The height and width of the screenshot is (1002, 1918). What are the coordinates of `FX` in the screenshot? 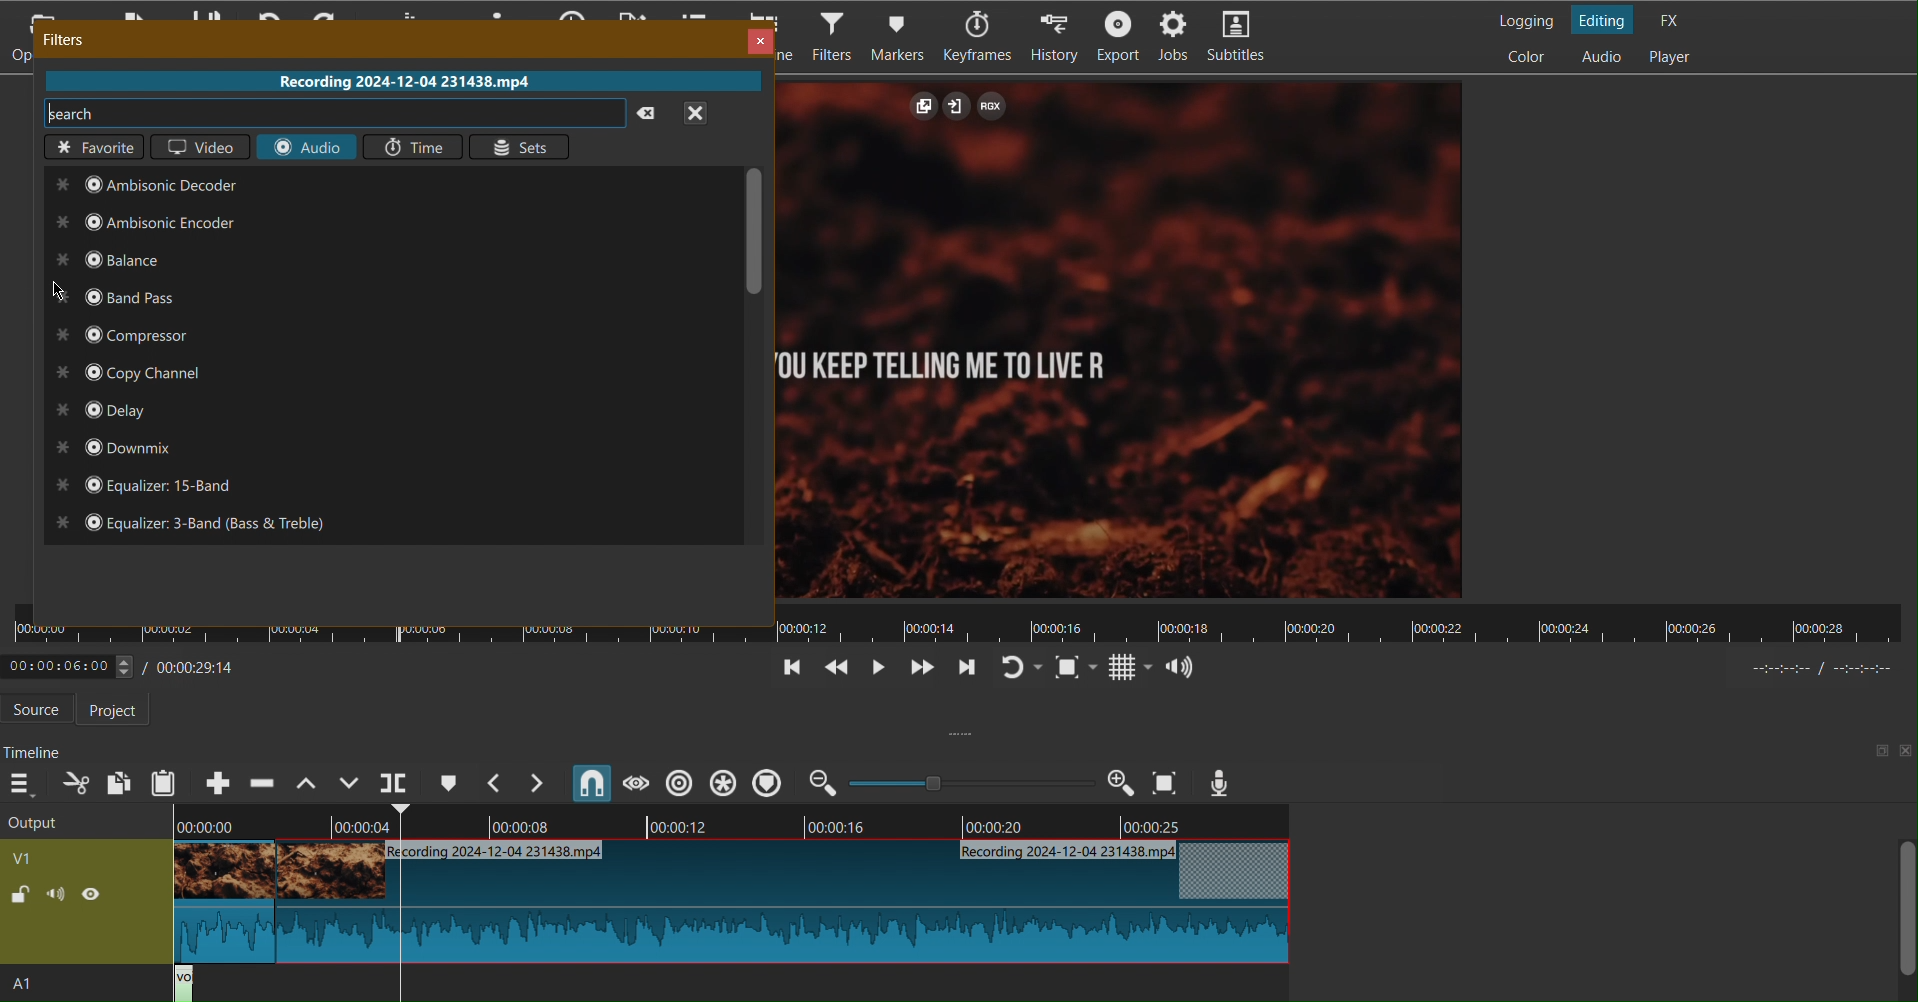 It's located at (1674, 19).